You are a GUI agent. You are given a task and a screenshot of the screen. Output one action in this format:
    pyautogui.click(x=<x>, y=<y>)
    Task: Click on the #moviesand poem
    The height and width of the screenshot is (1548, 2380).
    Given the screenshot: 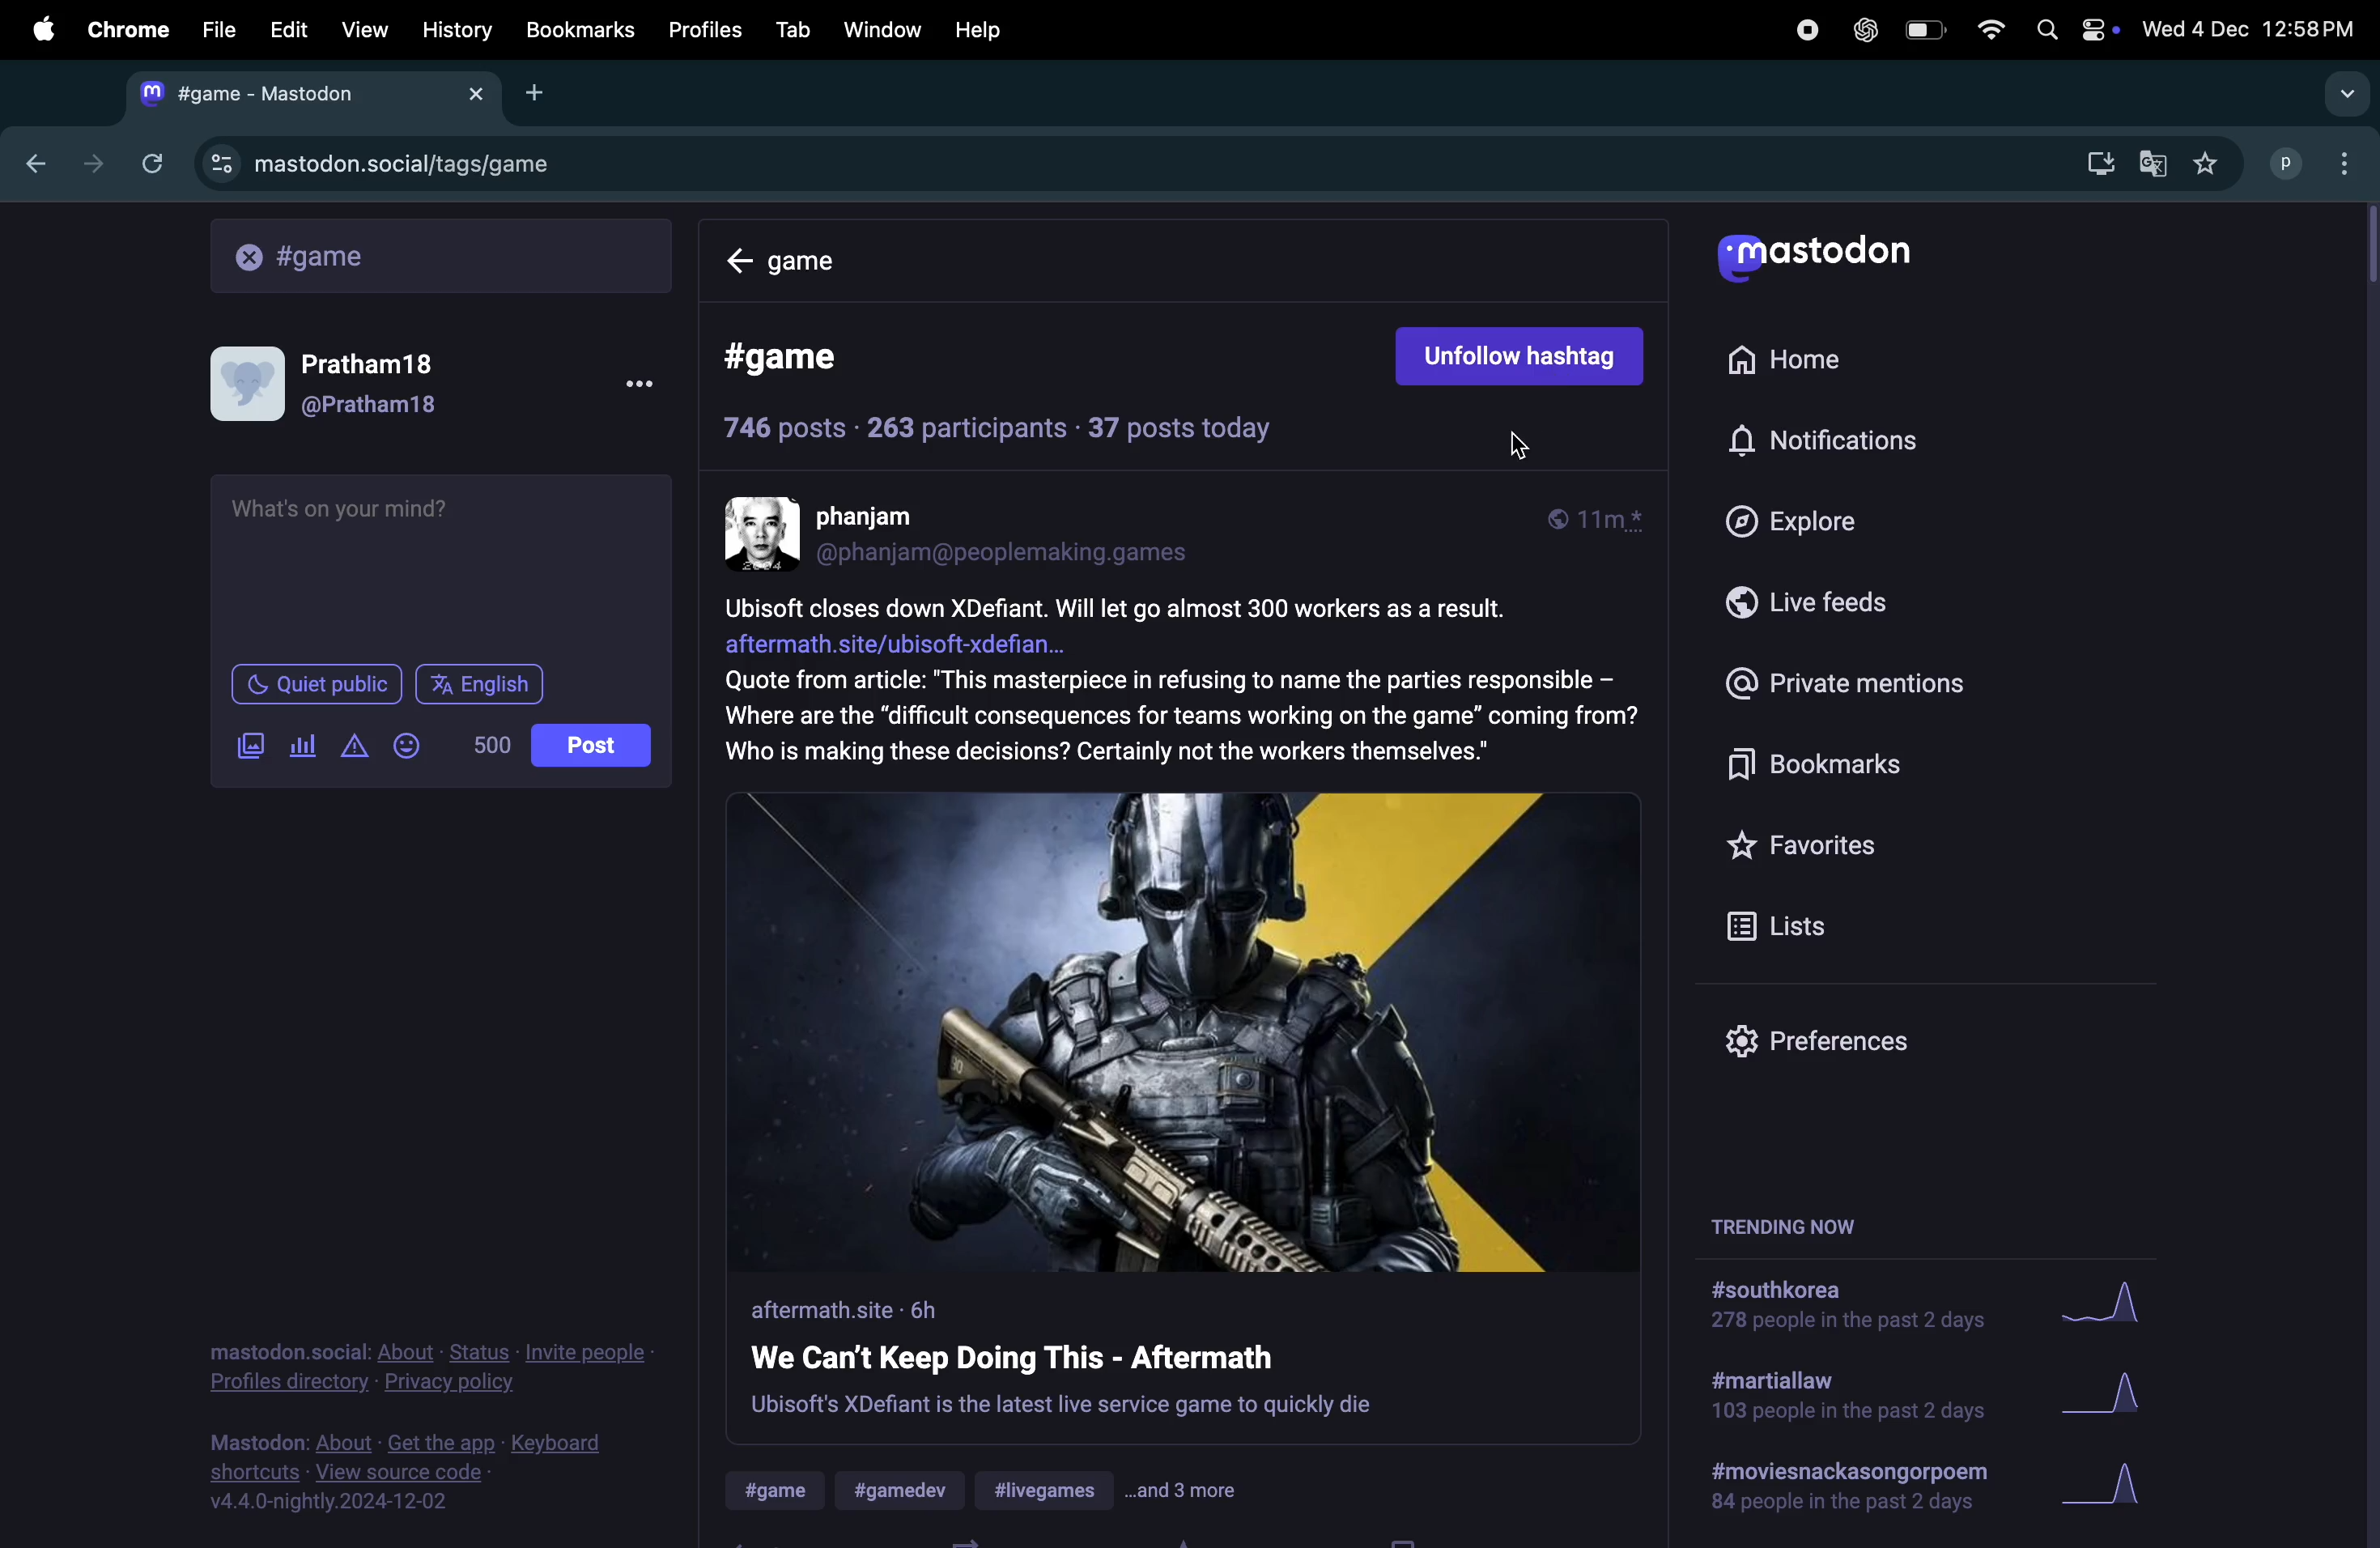 What is the action you would take?
    pyautogui.click(x=1852, y=1491)
    